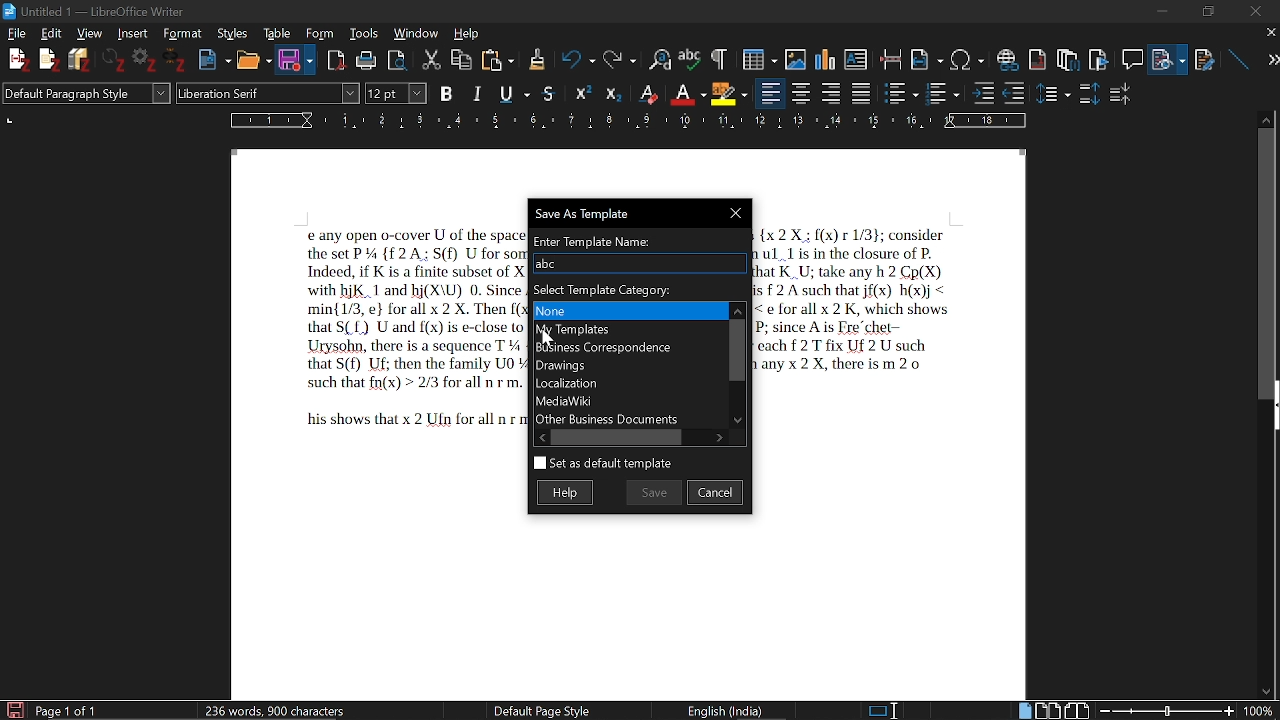 The image size is (1280, 720). What do you see at coordinates (1019, 93) in the screenshot?
I see `outline format options` at bounding box center [1019, 93].